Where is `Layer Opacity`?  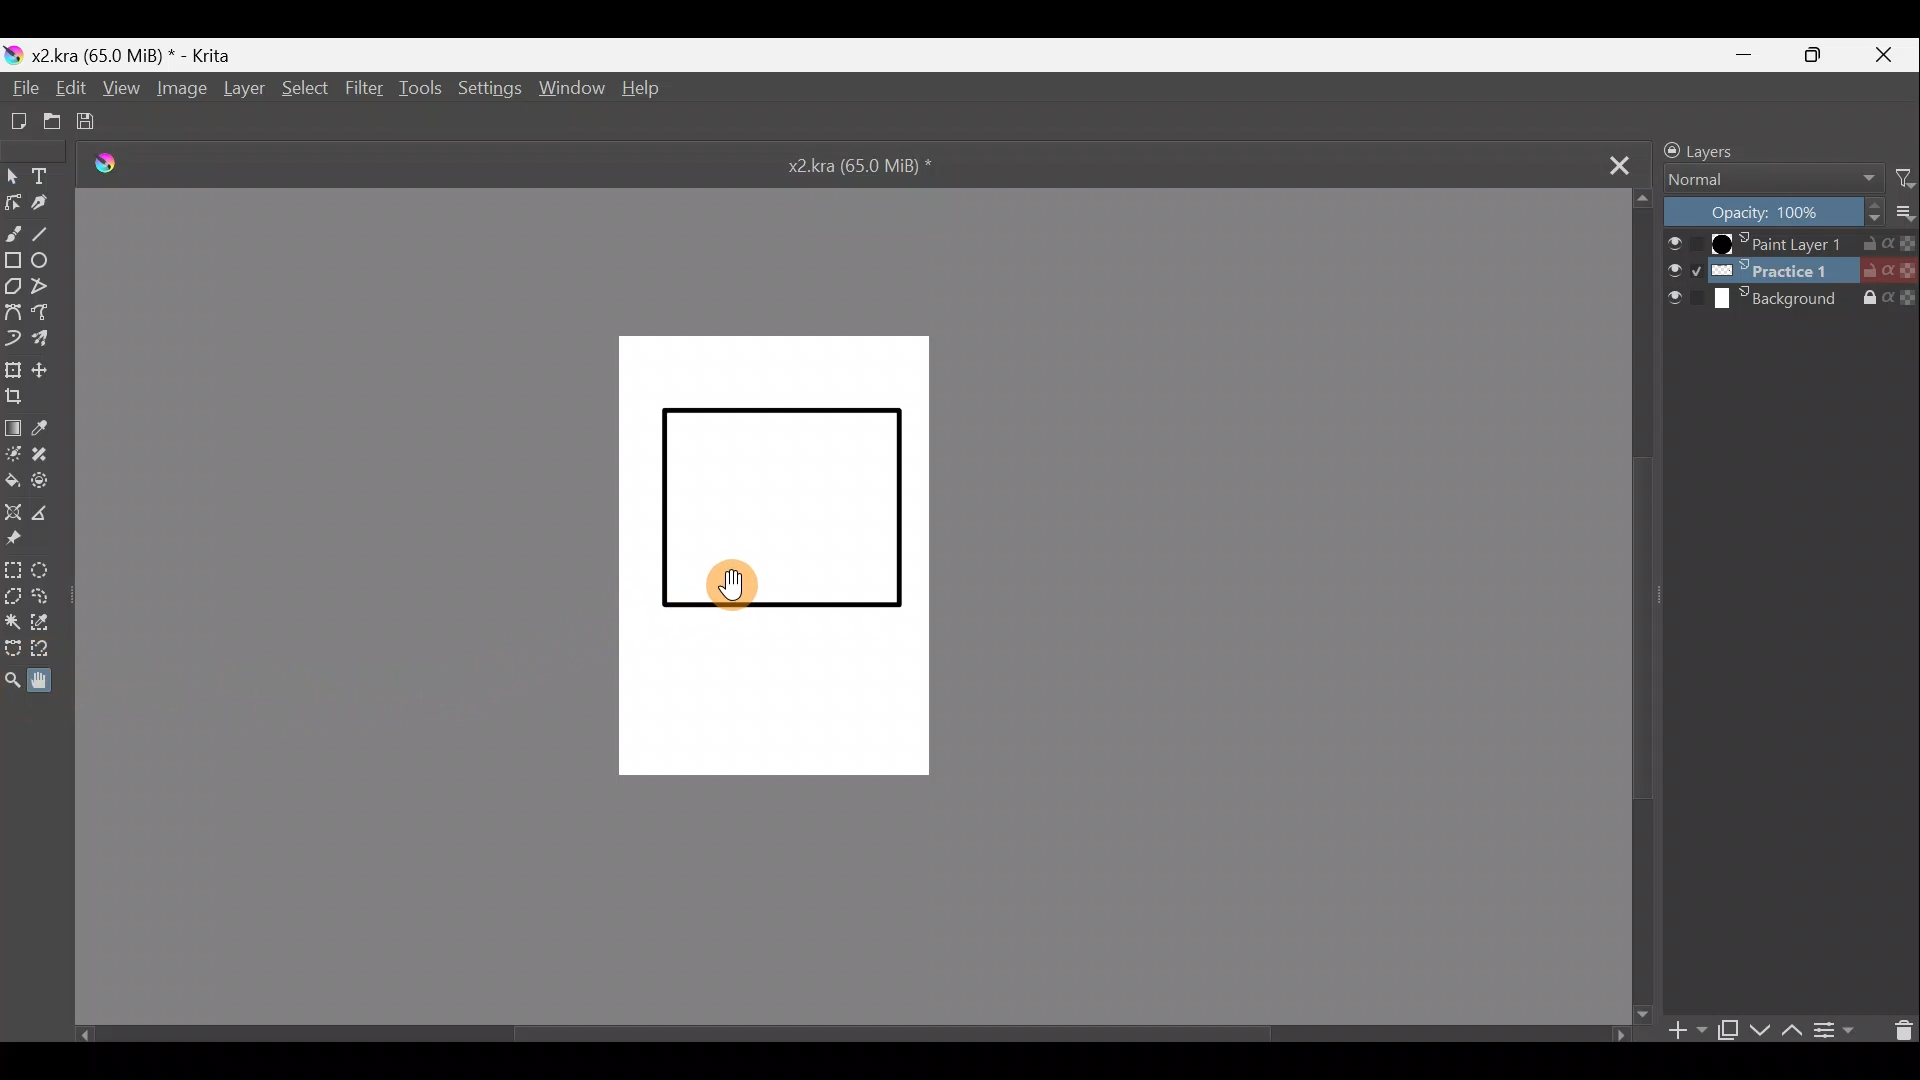
Layer Opacity is located at coordinates (1771, 215).